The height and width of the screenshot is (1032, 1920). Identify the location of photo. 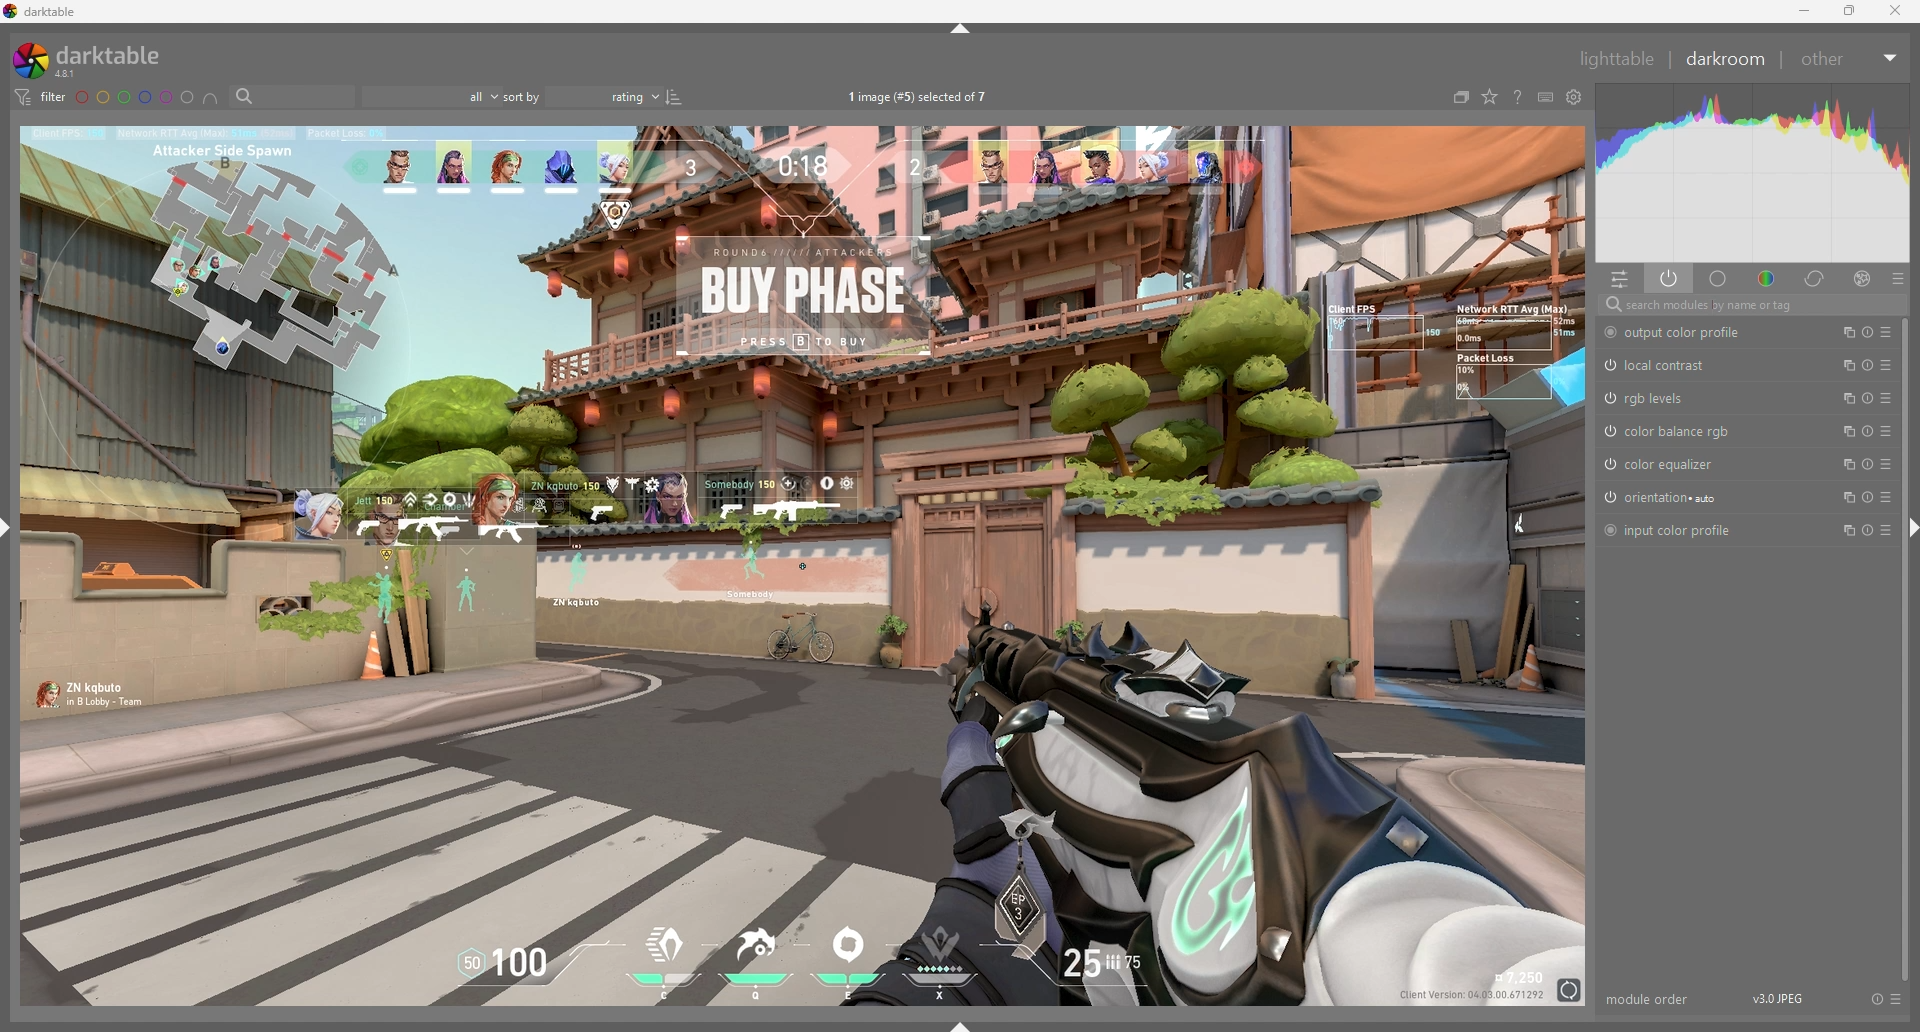
(805, 565).